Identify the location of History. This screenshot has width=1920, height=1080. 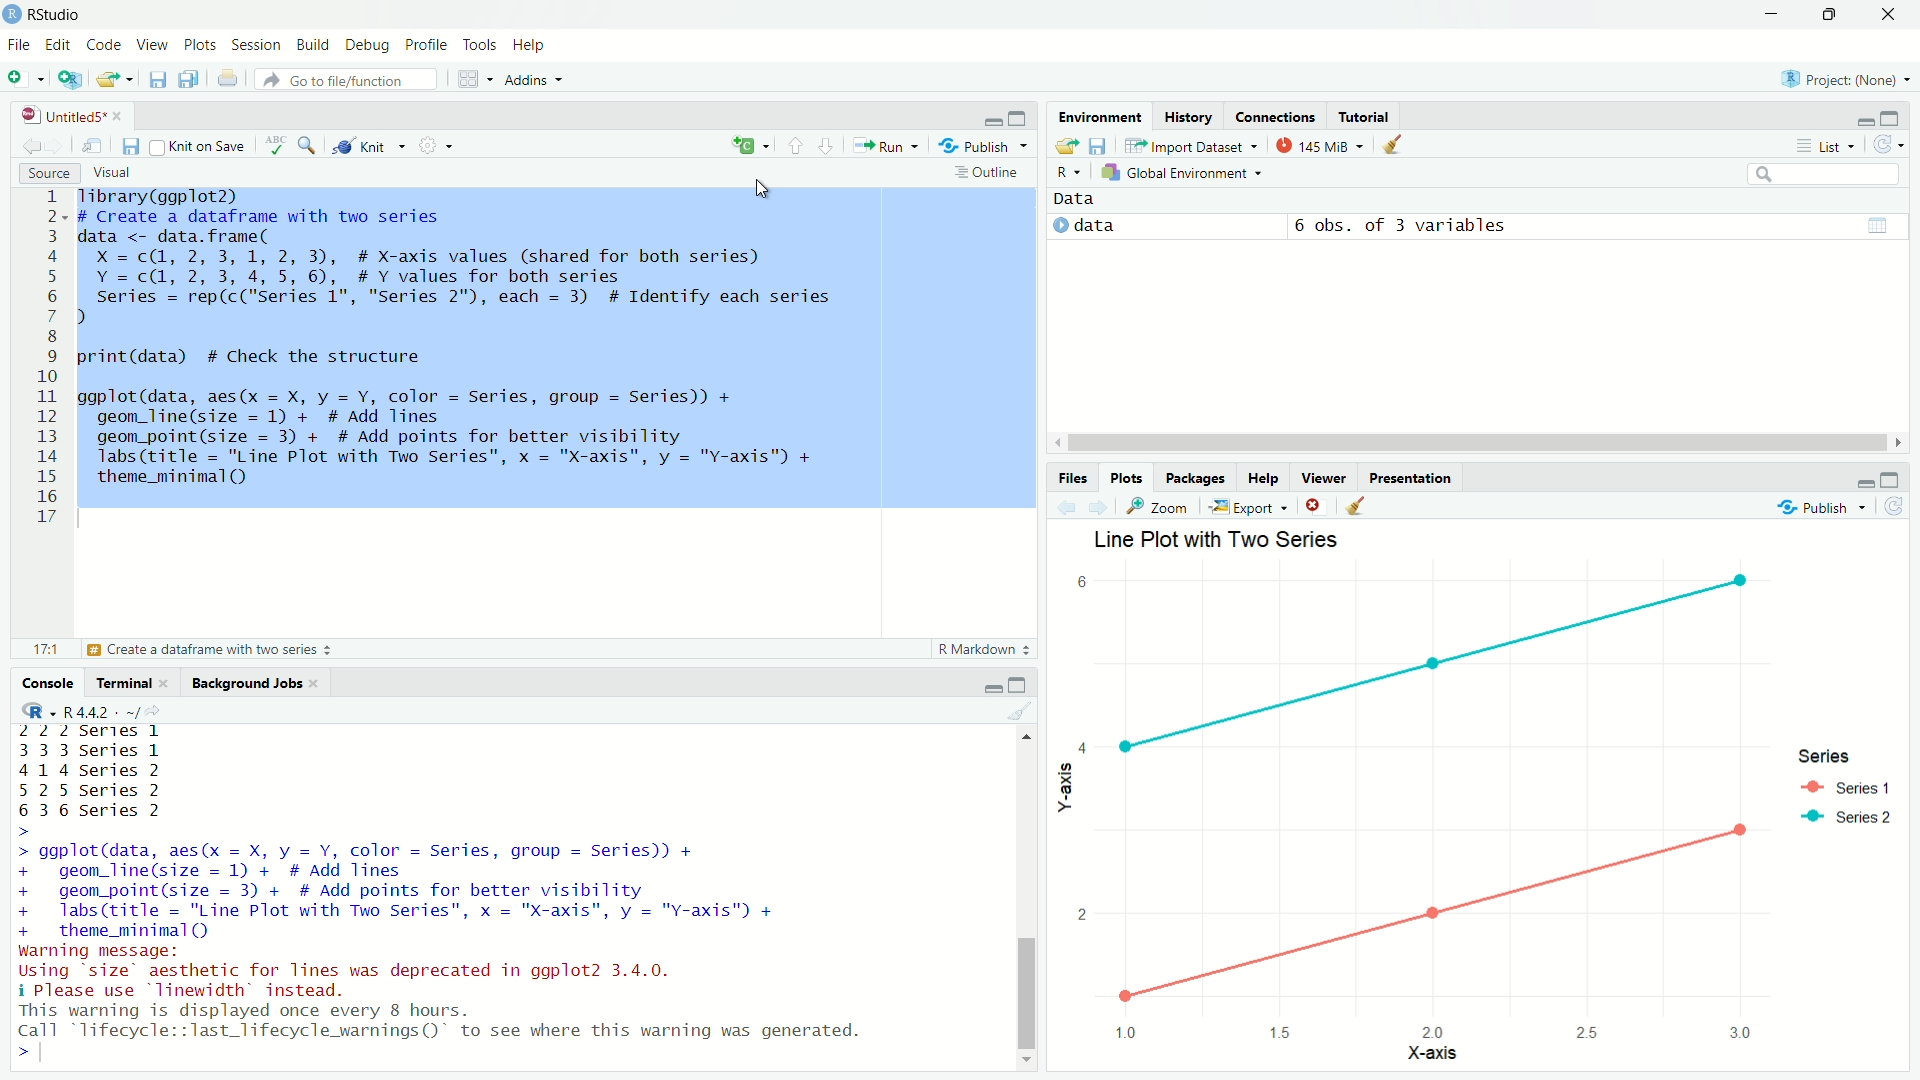
(1187, 118).